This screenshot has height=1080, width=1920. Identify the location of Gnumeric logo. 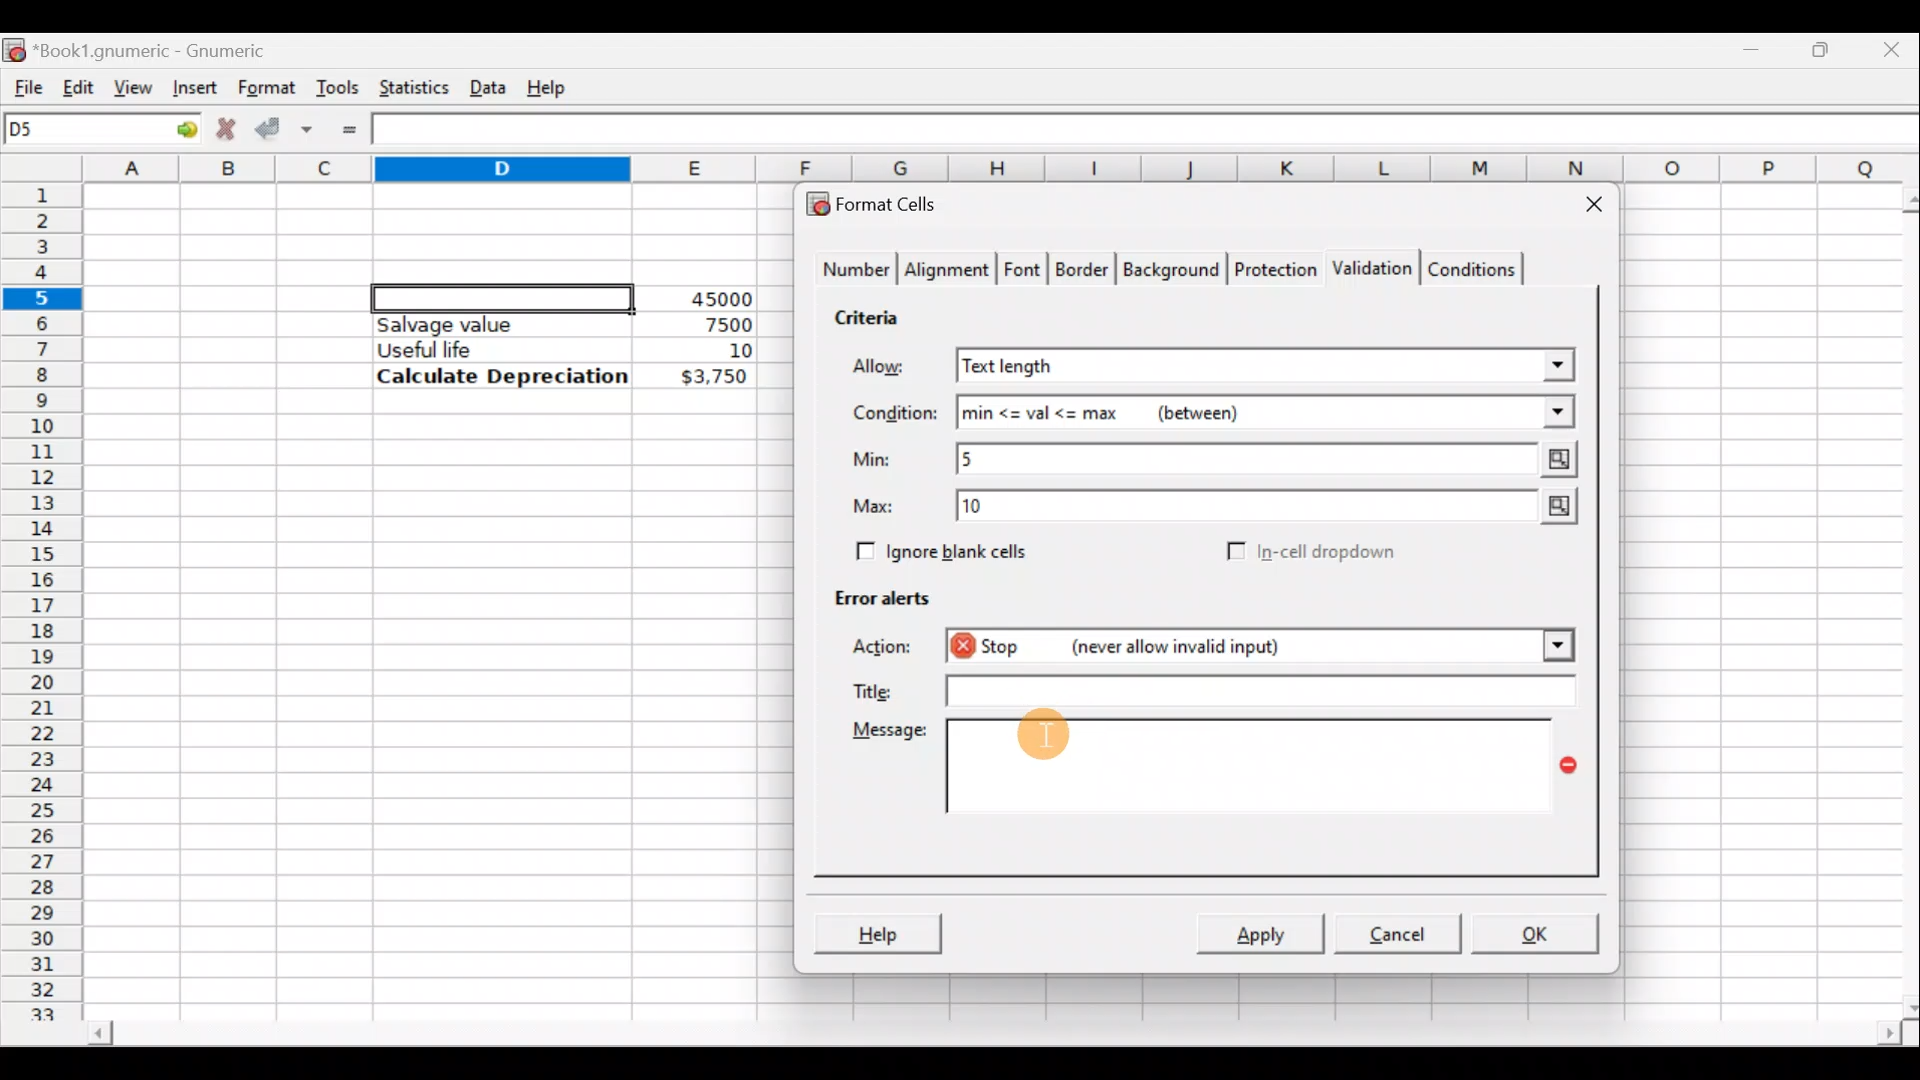
(14, 48).